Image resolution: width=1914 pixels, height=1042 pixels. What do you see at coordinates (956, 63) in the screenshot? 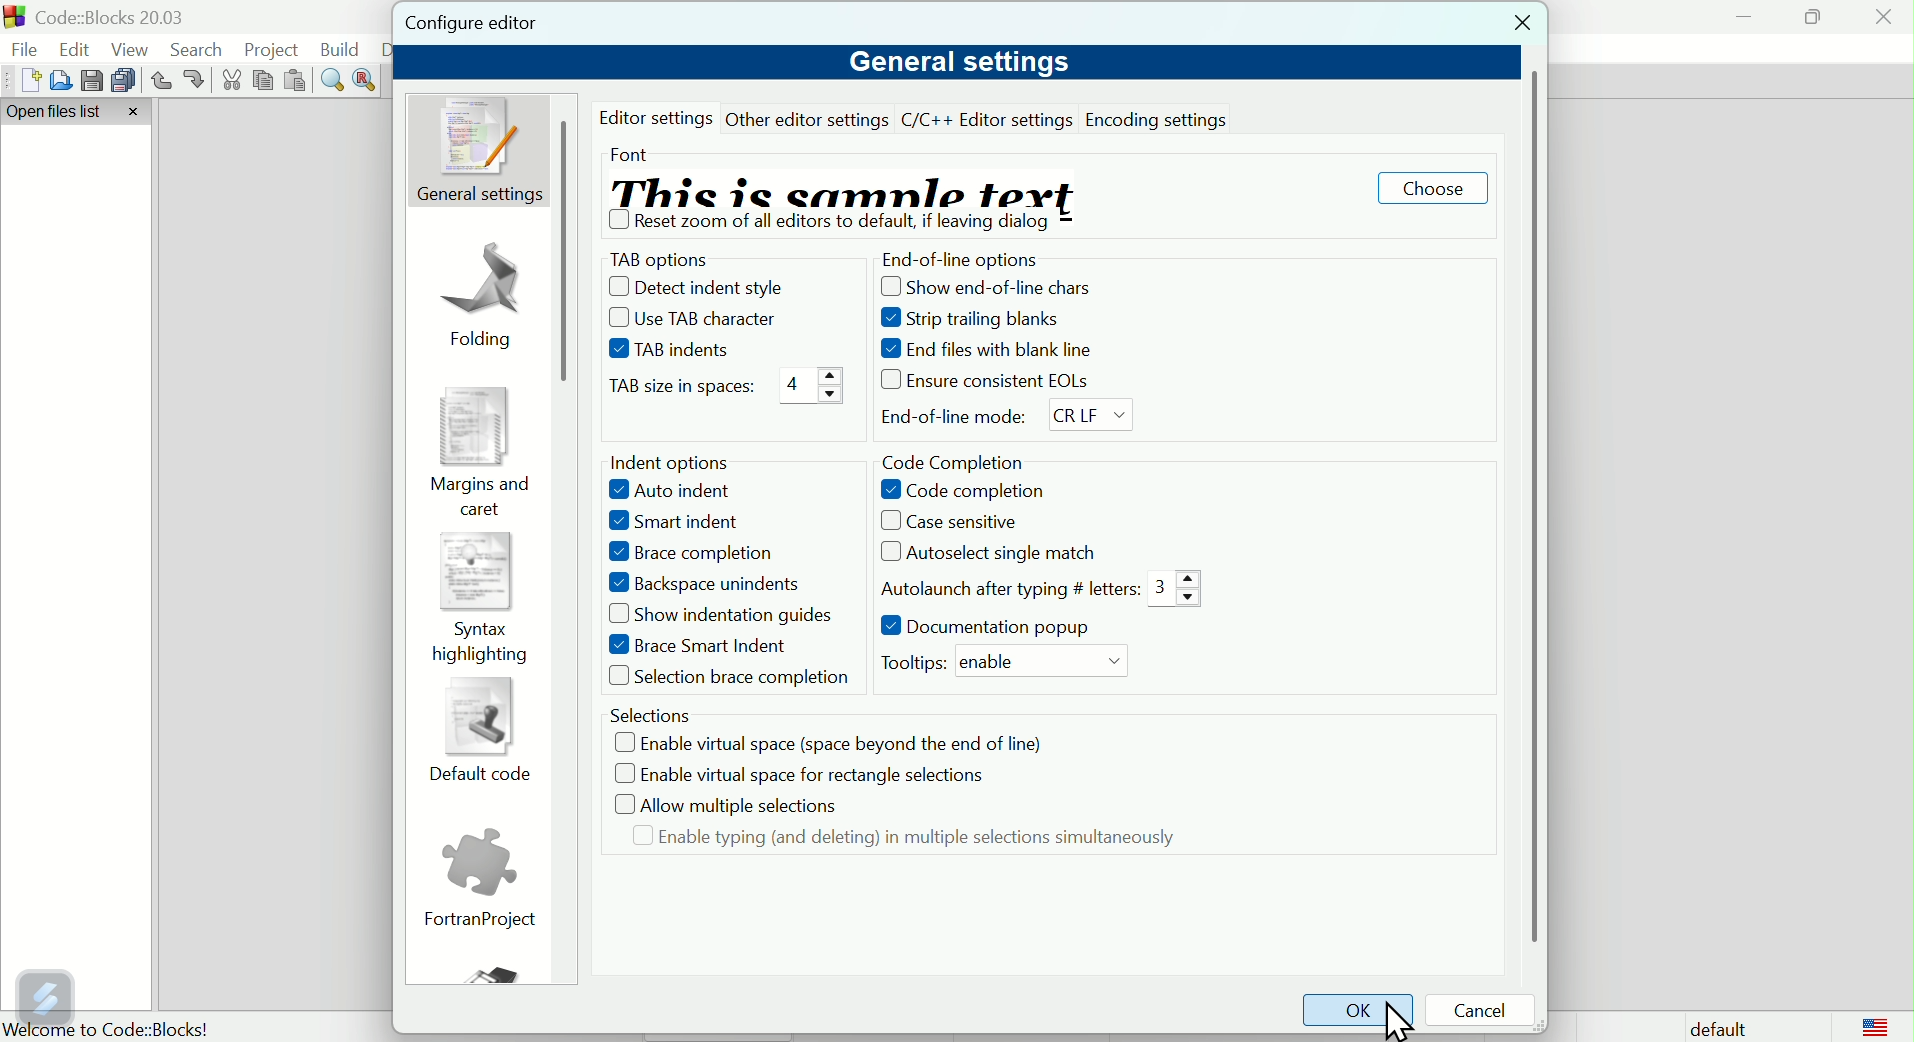
I see `General Settings` at bounding box center [956, 63].